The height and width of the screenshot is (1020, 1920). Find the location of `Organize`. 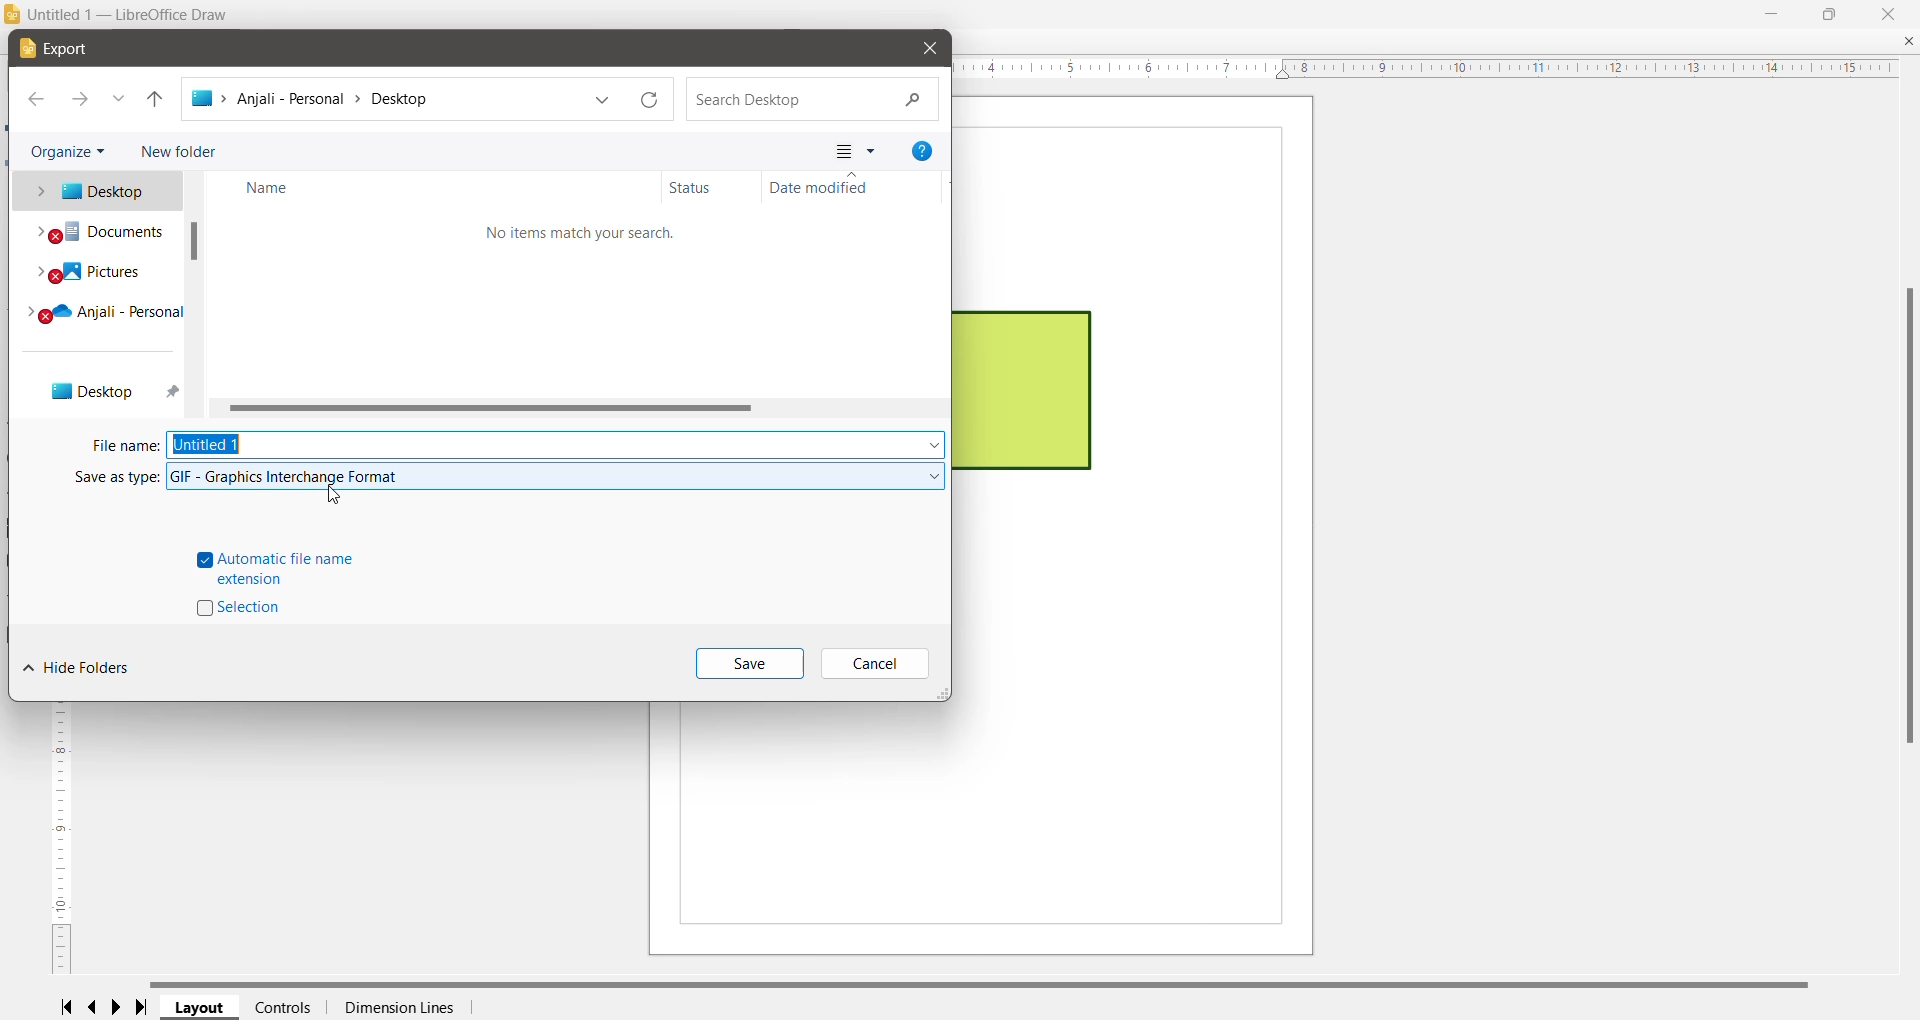

Organize is located at coordinates (70, 149).